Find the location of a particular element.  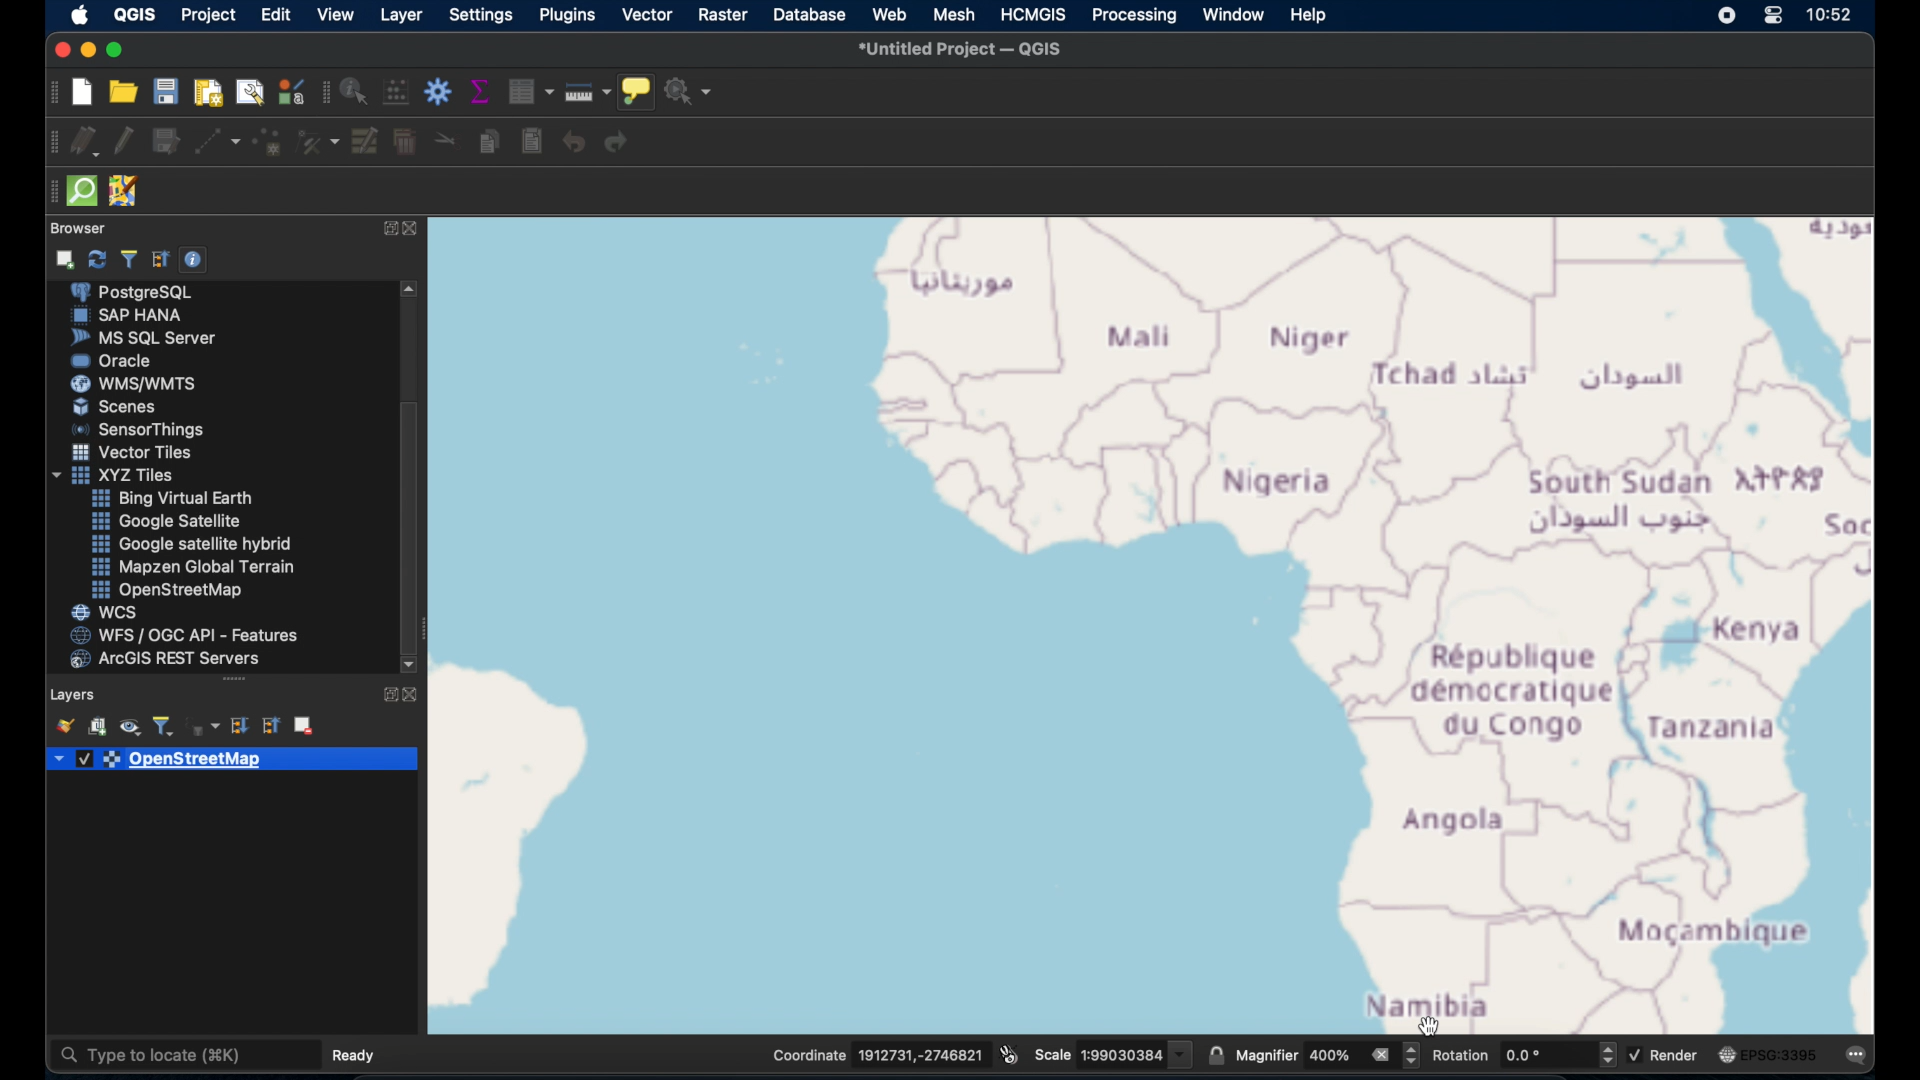

oracle is located at coordinates (115, 361).